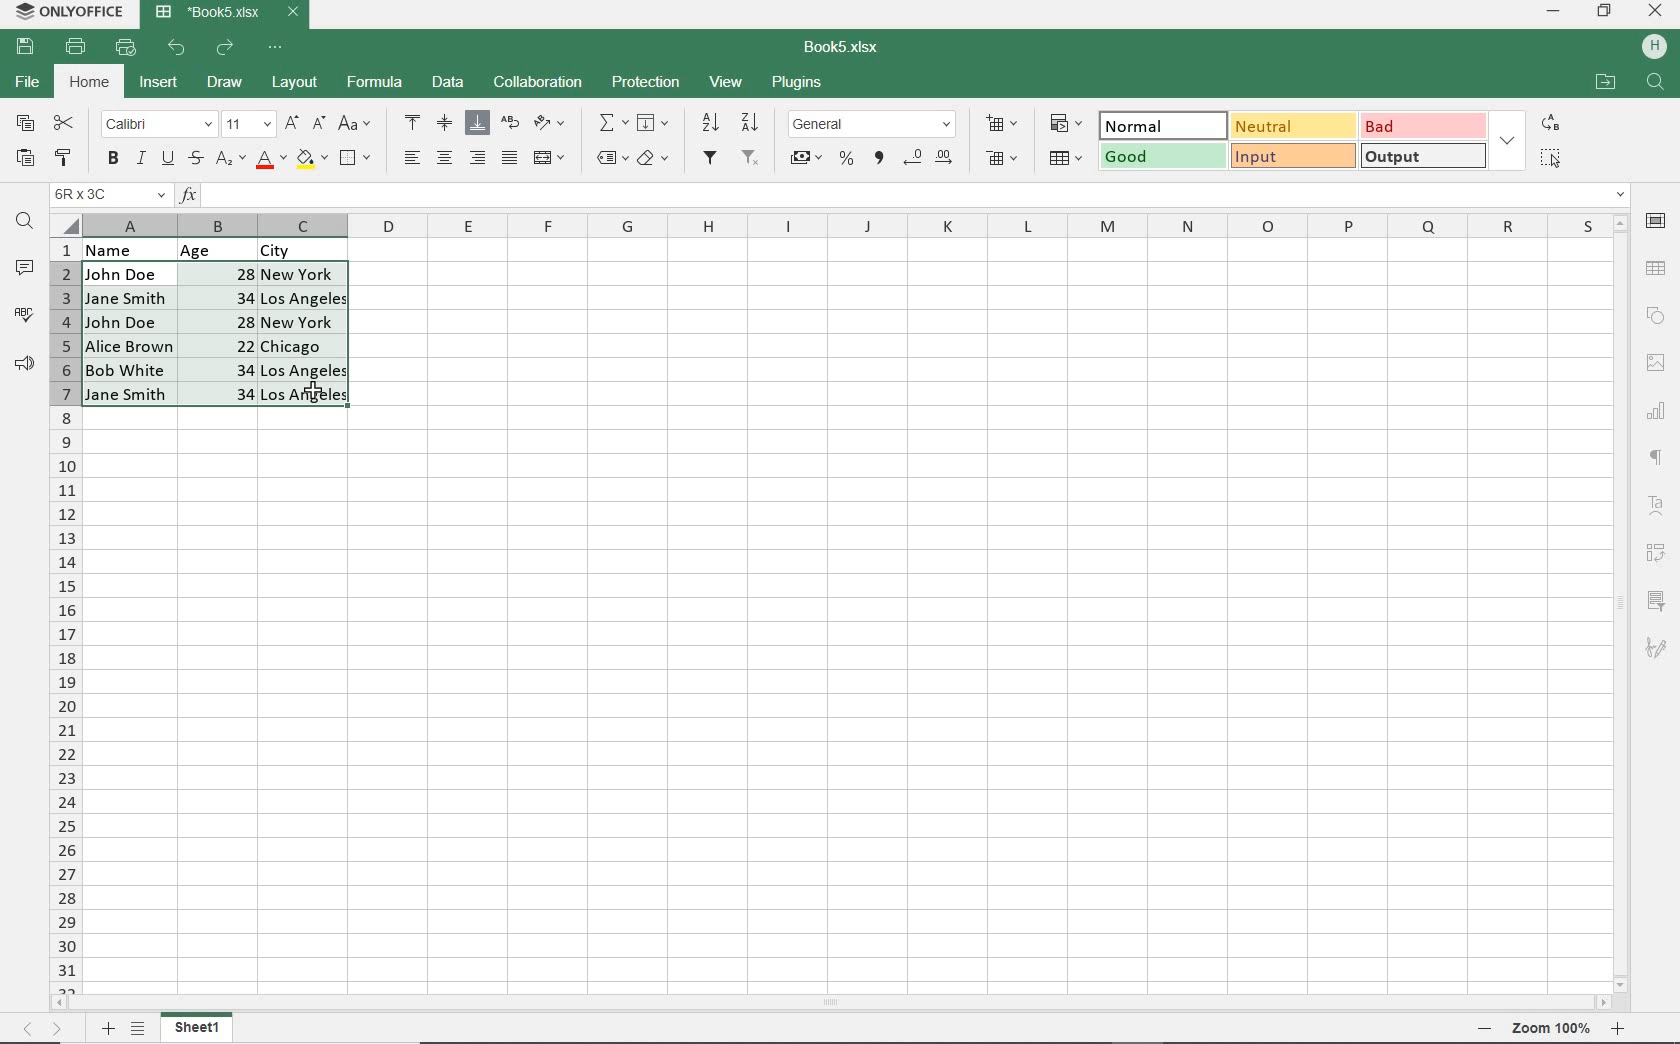  What do you see at coordinates (927, 159) in the screenshot?
I see `CHANGE DECIMAL PLACE` at bounding box center [927, 159].